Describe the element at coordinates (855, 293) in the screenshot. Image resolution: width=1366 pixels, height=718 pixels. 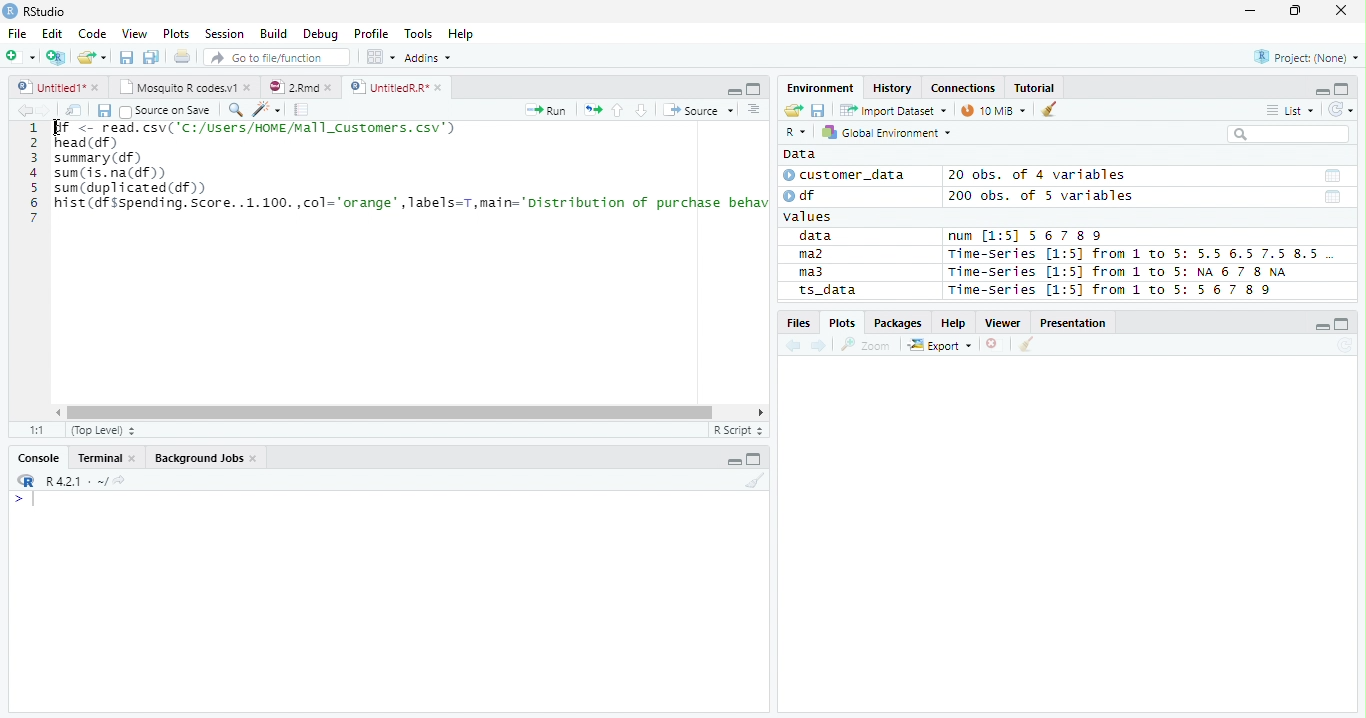
I see `ts_data` at that location.